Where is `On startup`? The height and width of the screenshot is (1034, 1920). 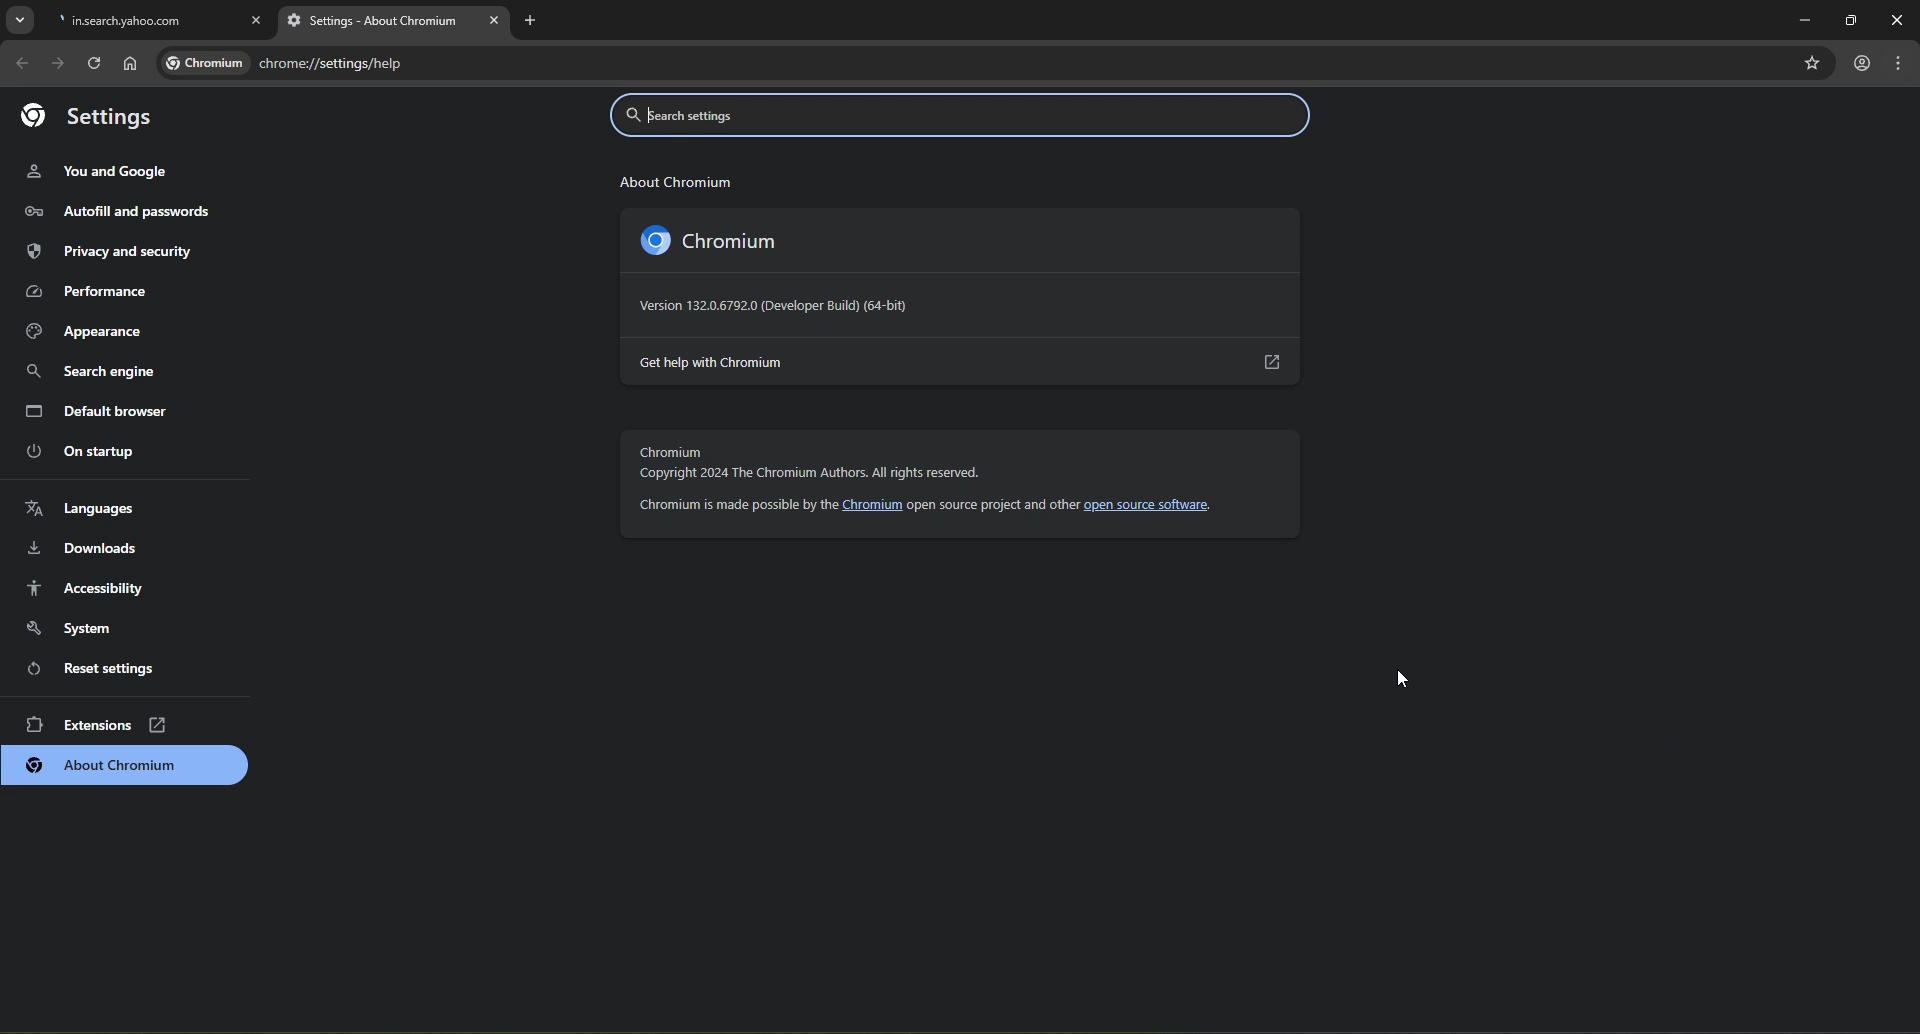 On startup is located at coordinates (102, 451).